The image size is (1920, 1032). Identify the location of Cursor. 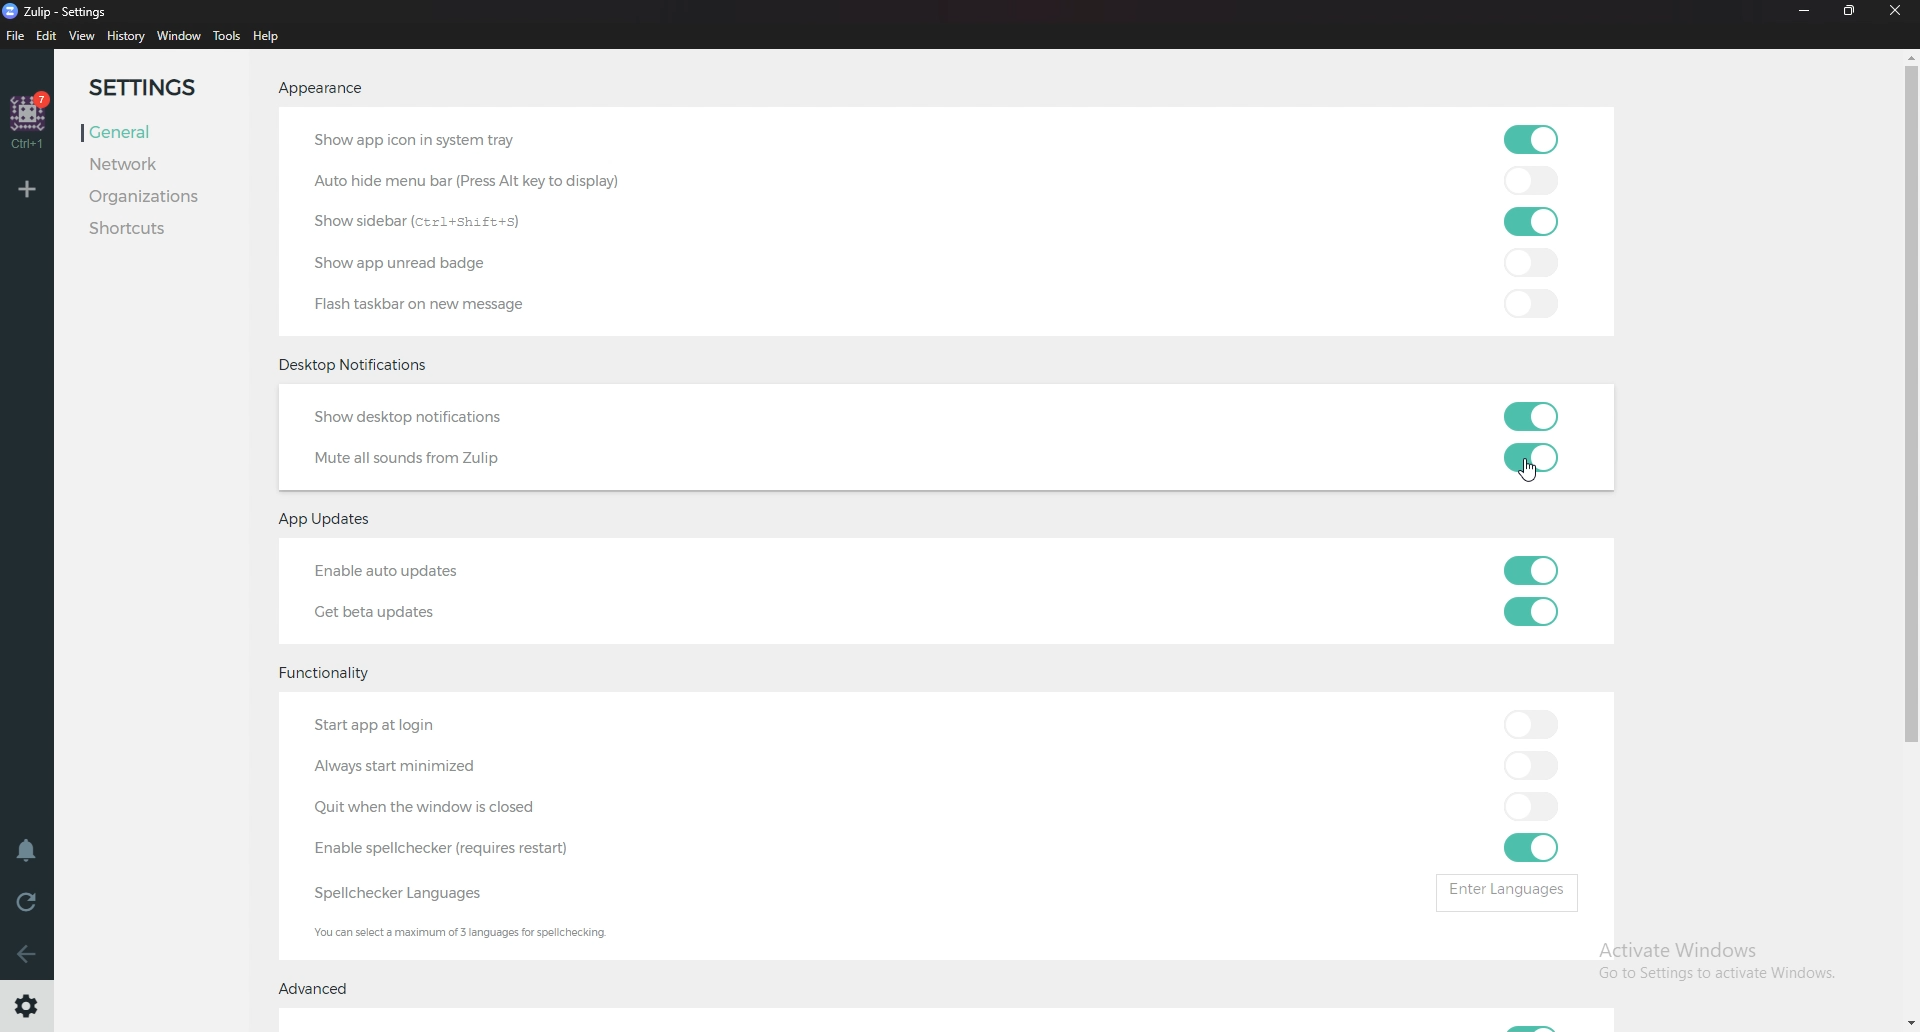
(1530, 470).